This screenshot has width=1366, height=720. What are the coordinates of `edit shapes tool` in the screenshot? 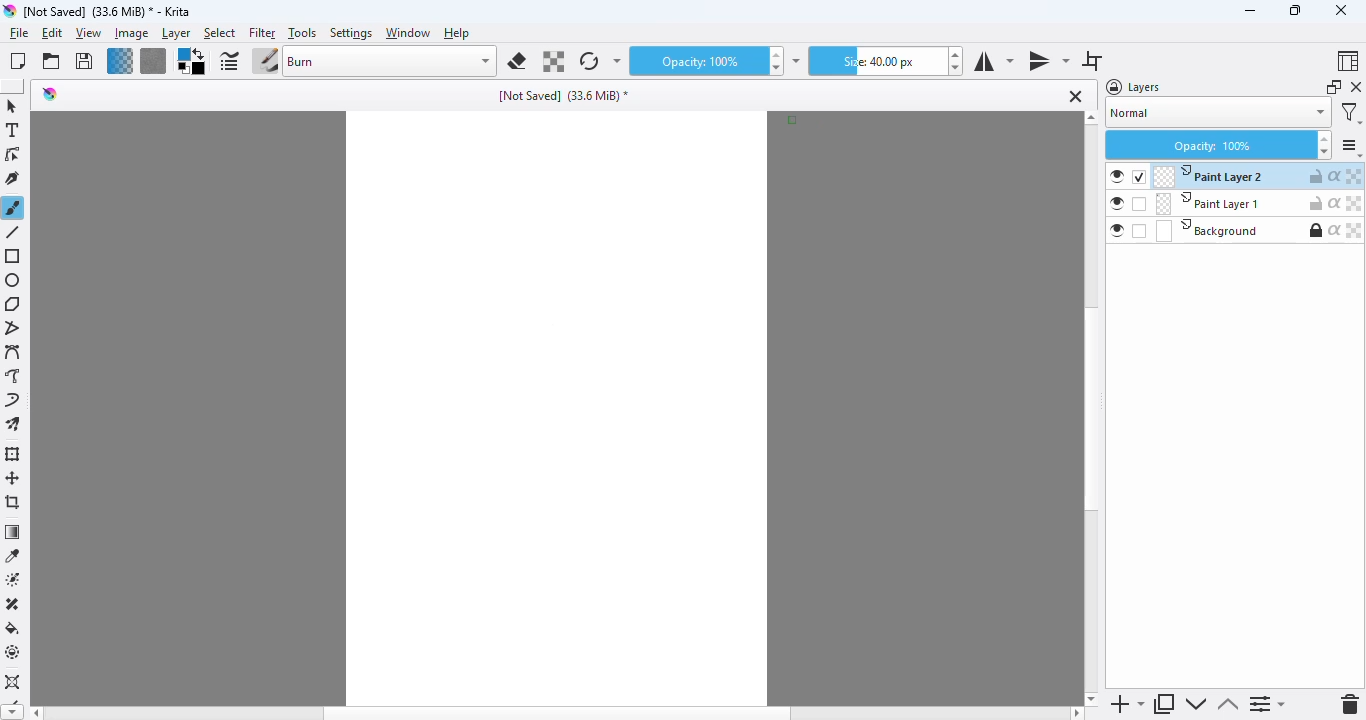 It's located at (12, 155).